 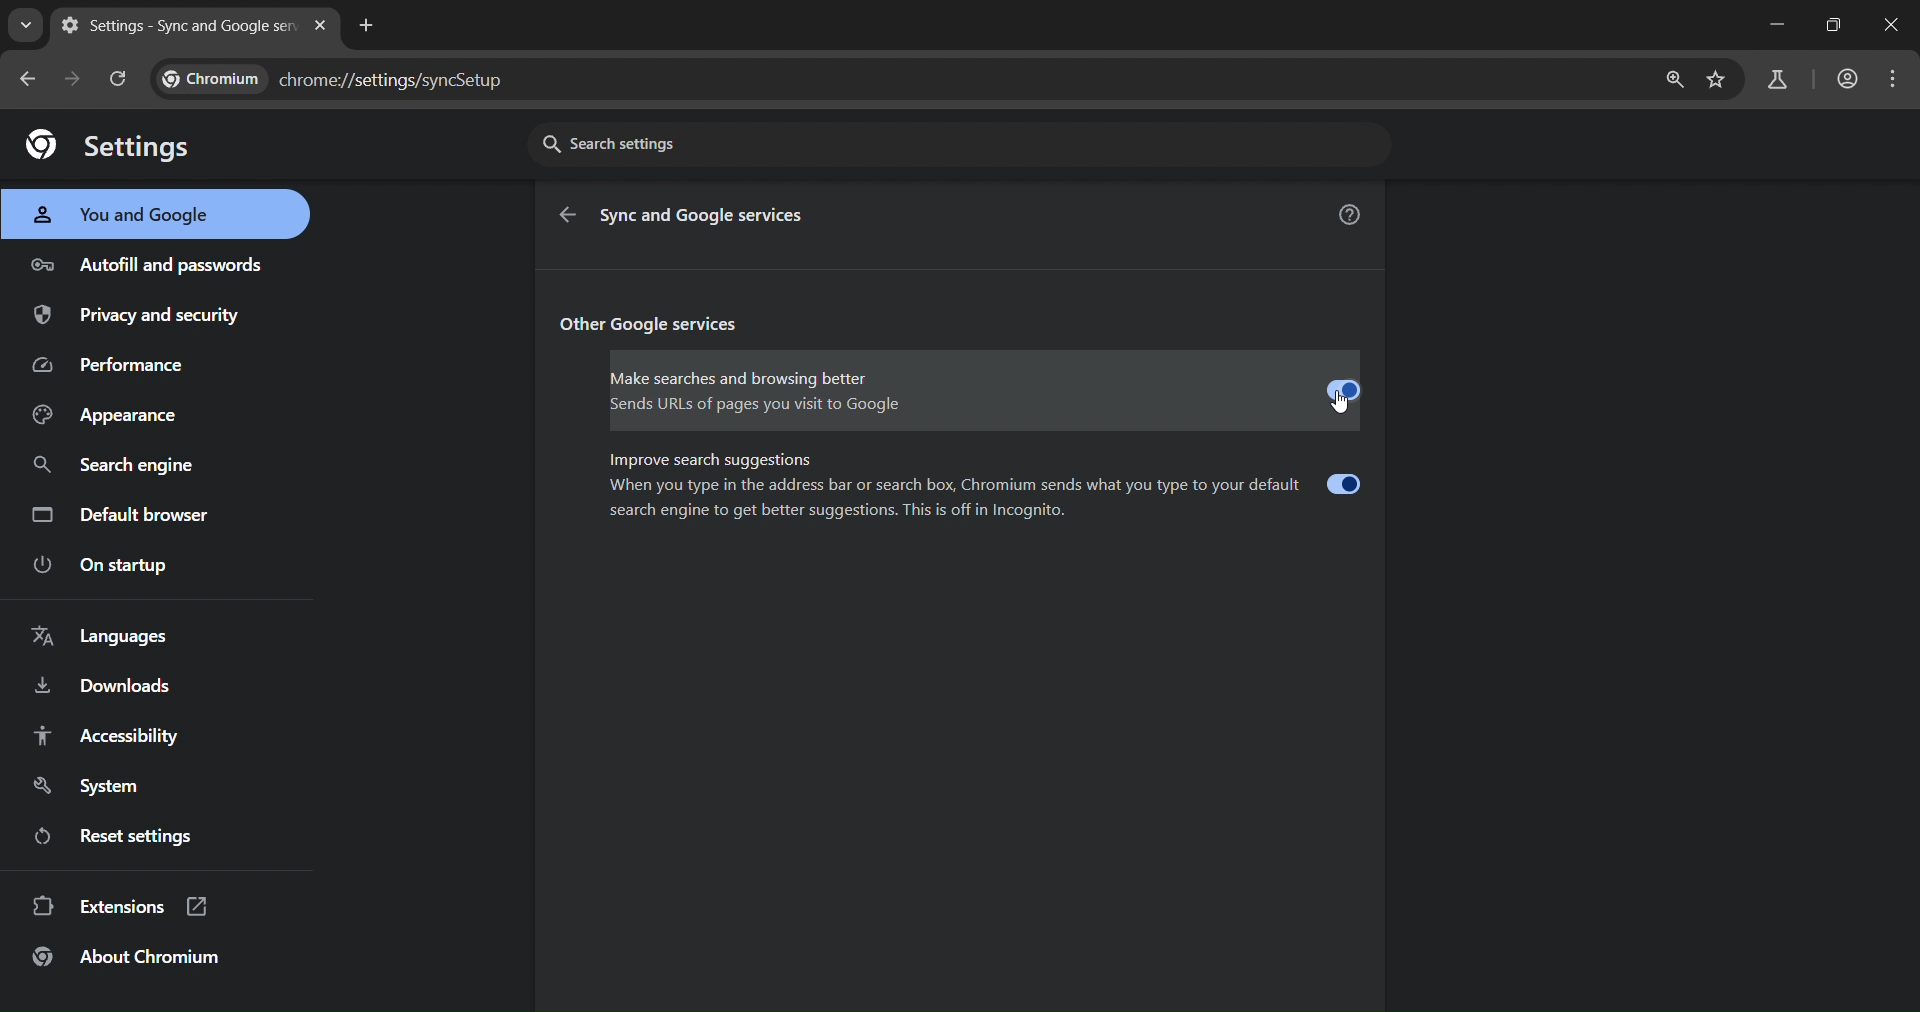 I want to click on Improve search suggestions
When you type in the address bar or search box, Chromium sends what you type to your default
search engine to get better suggestions. This is off in Incognito., so click(x=984, y=486).